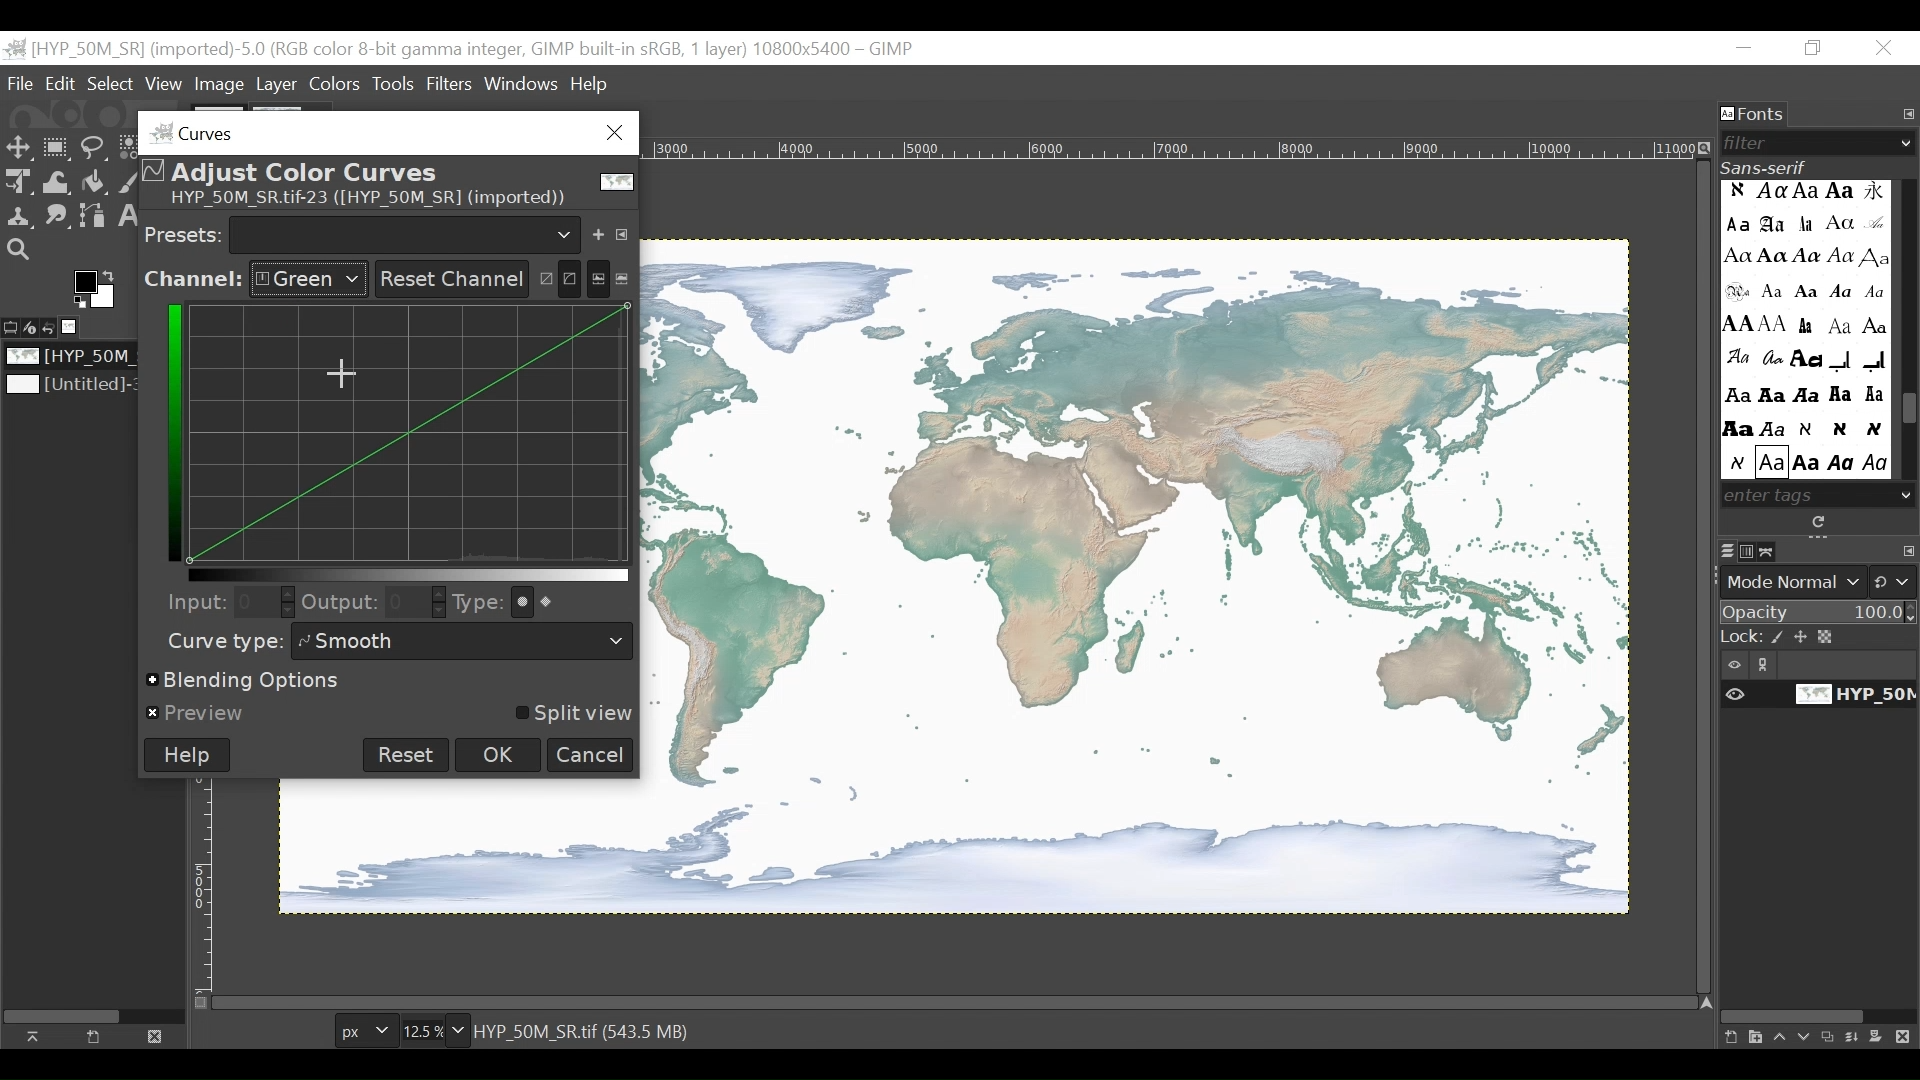  I want to click on Split view, so click(571, 714).